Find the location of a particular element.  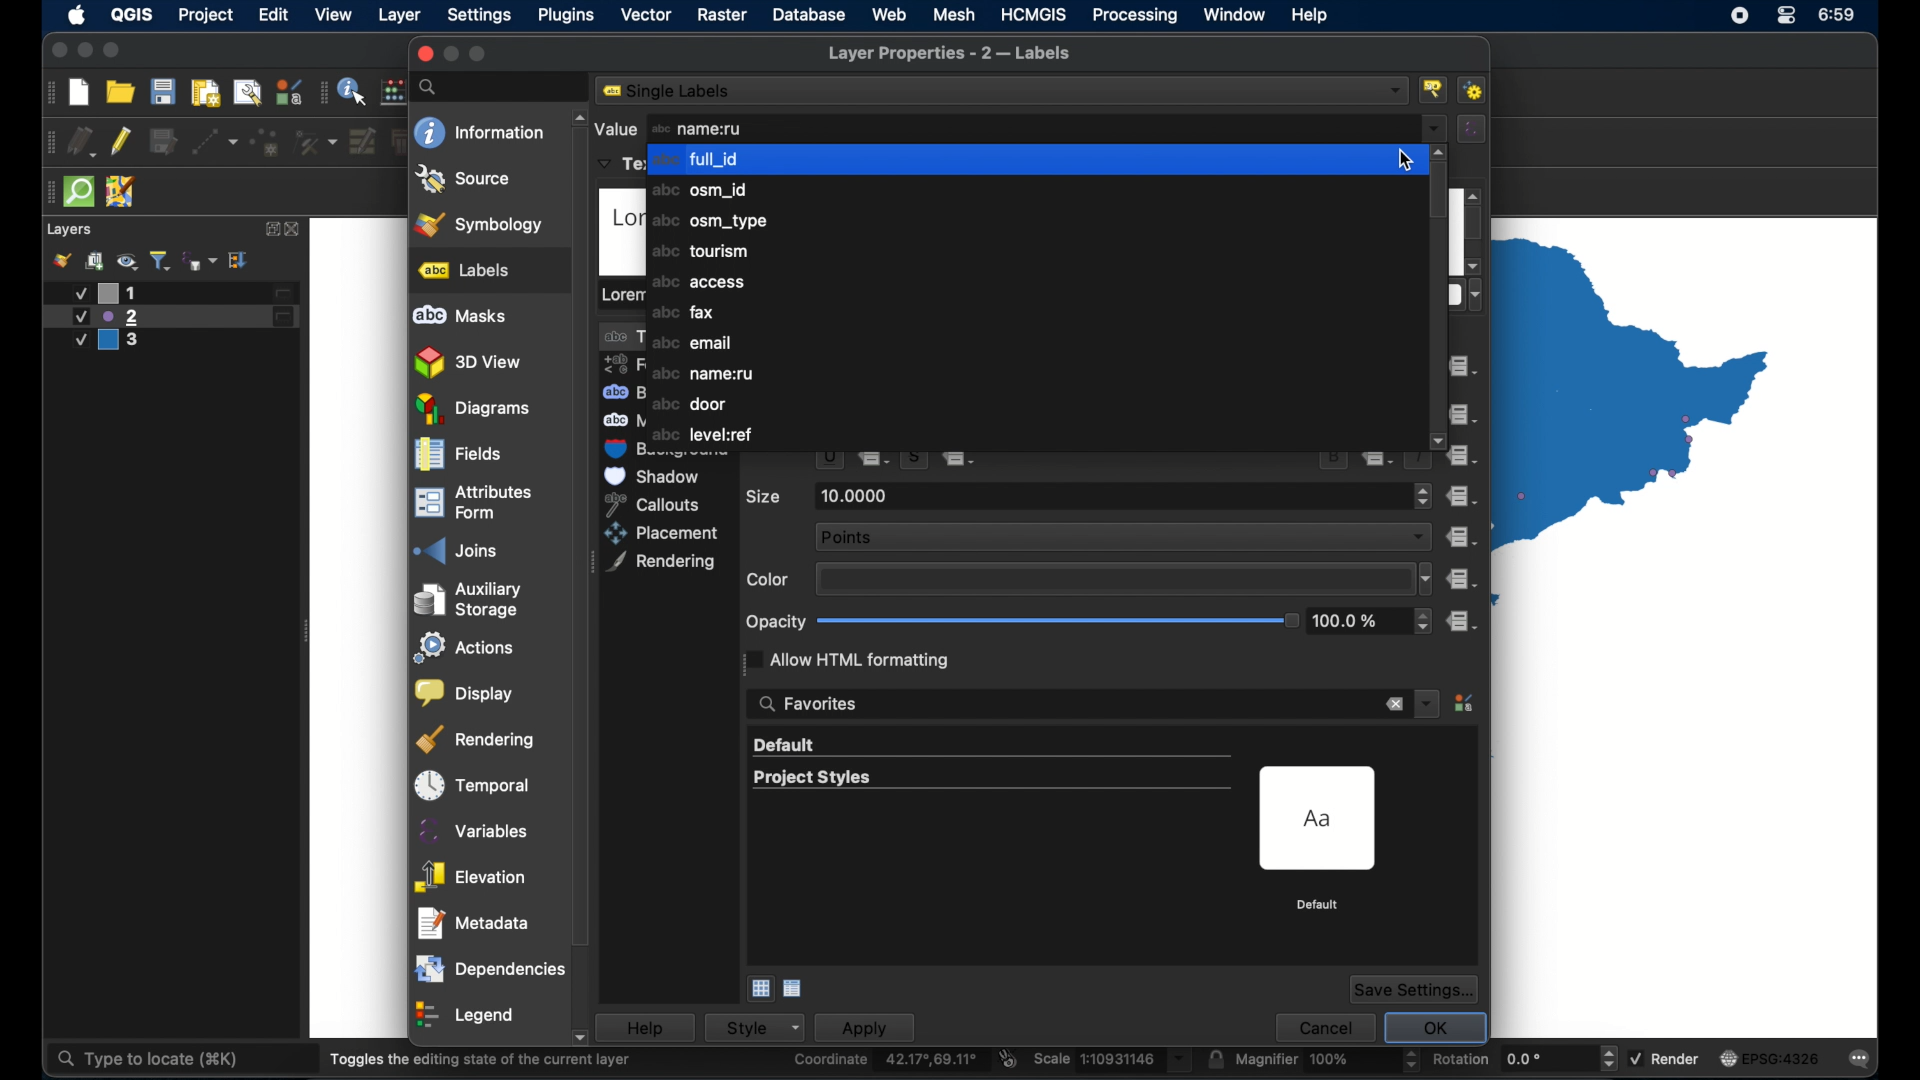

message is located at coordinates (1853, 1056).